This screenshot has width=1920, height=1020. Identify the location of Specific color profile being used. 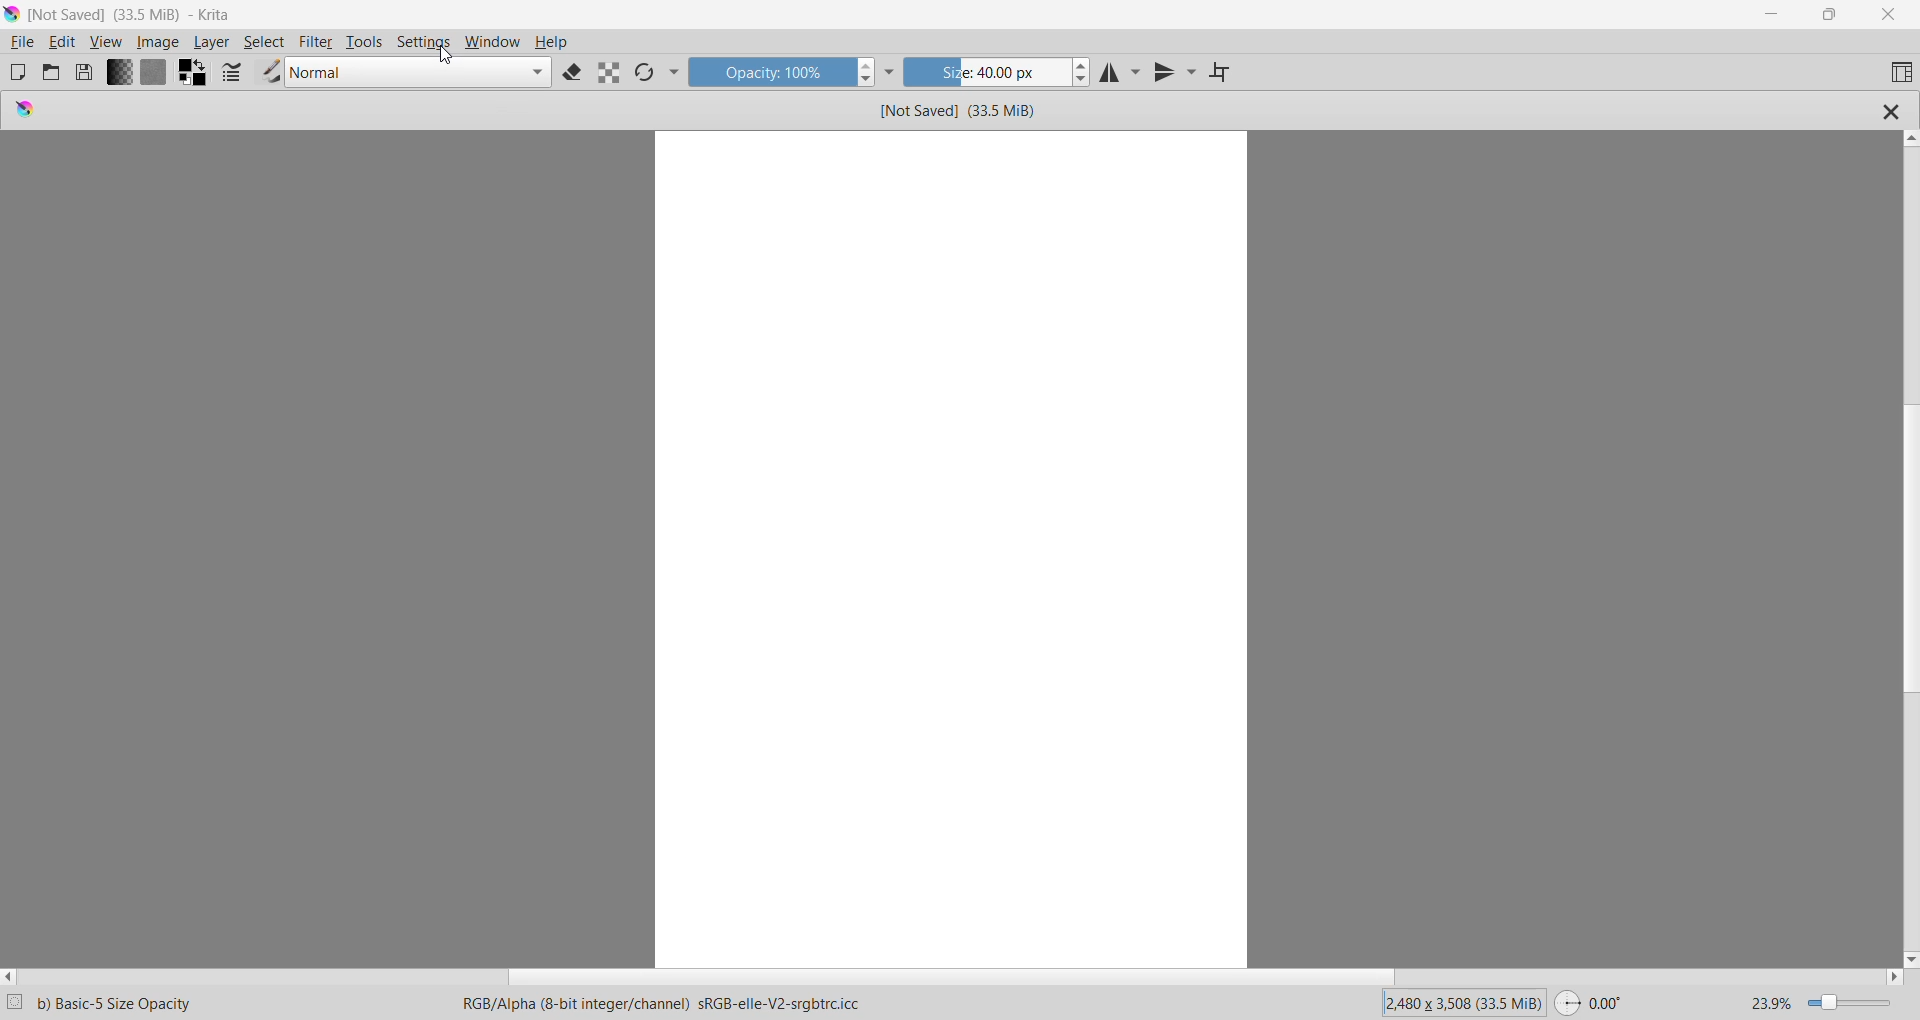
(785, 1005).